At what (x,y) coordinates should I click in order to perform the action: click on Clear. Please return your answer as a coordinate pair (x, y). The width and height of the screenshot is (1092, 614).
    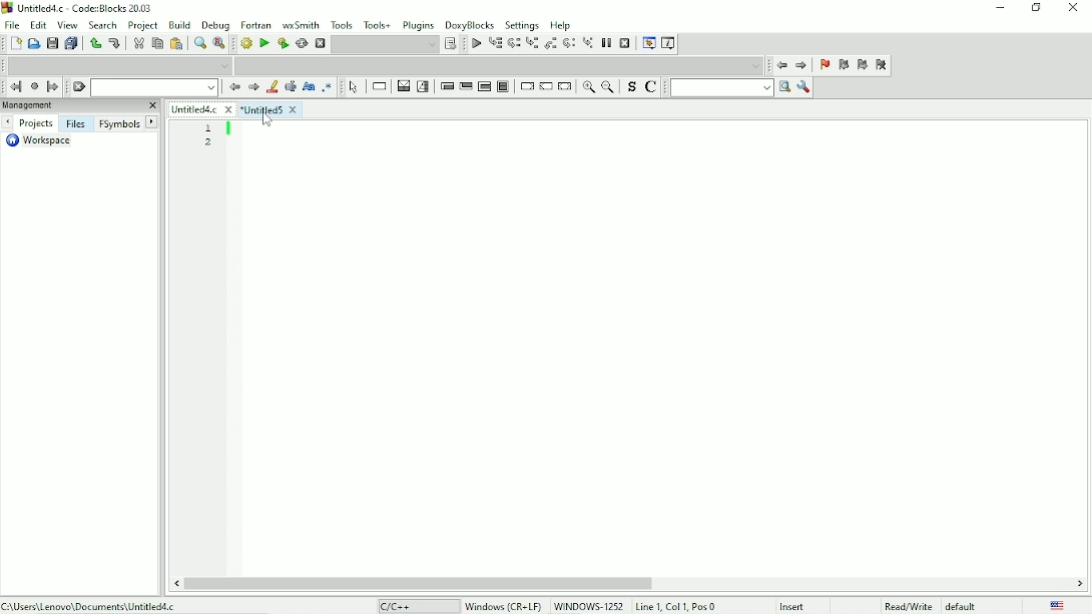
    Looking at the image, I should click on (79, 87).